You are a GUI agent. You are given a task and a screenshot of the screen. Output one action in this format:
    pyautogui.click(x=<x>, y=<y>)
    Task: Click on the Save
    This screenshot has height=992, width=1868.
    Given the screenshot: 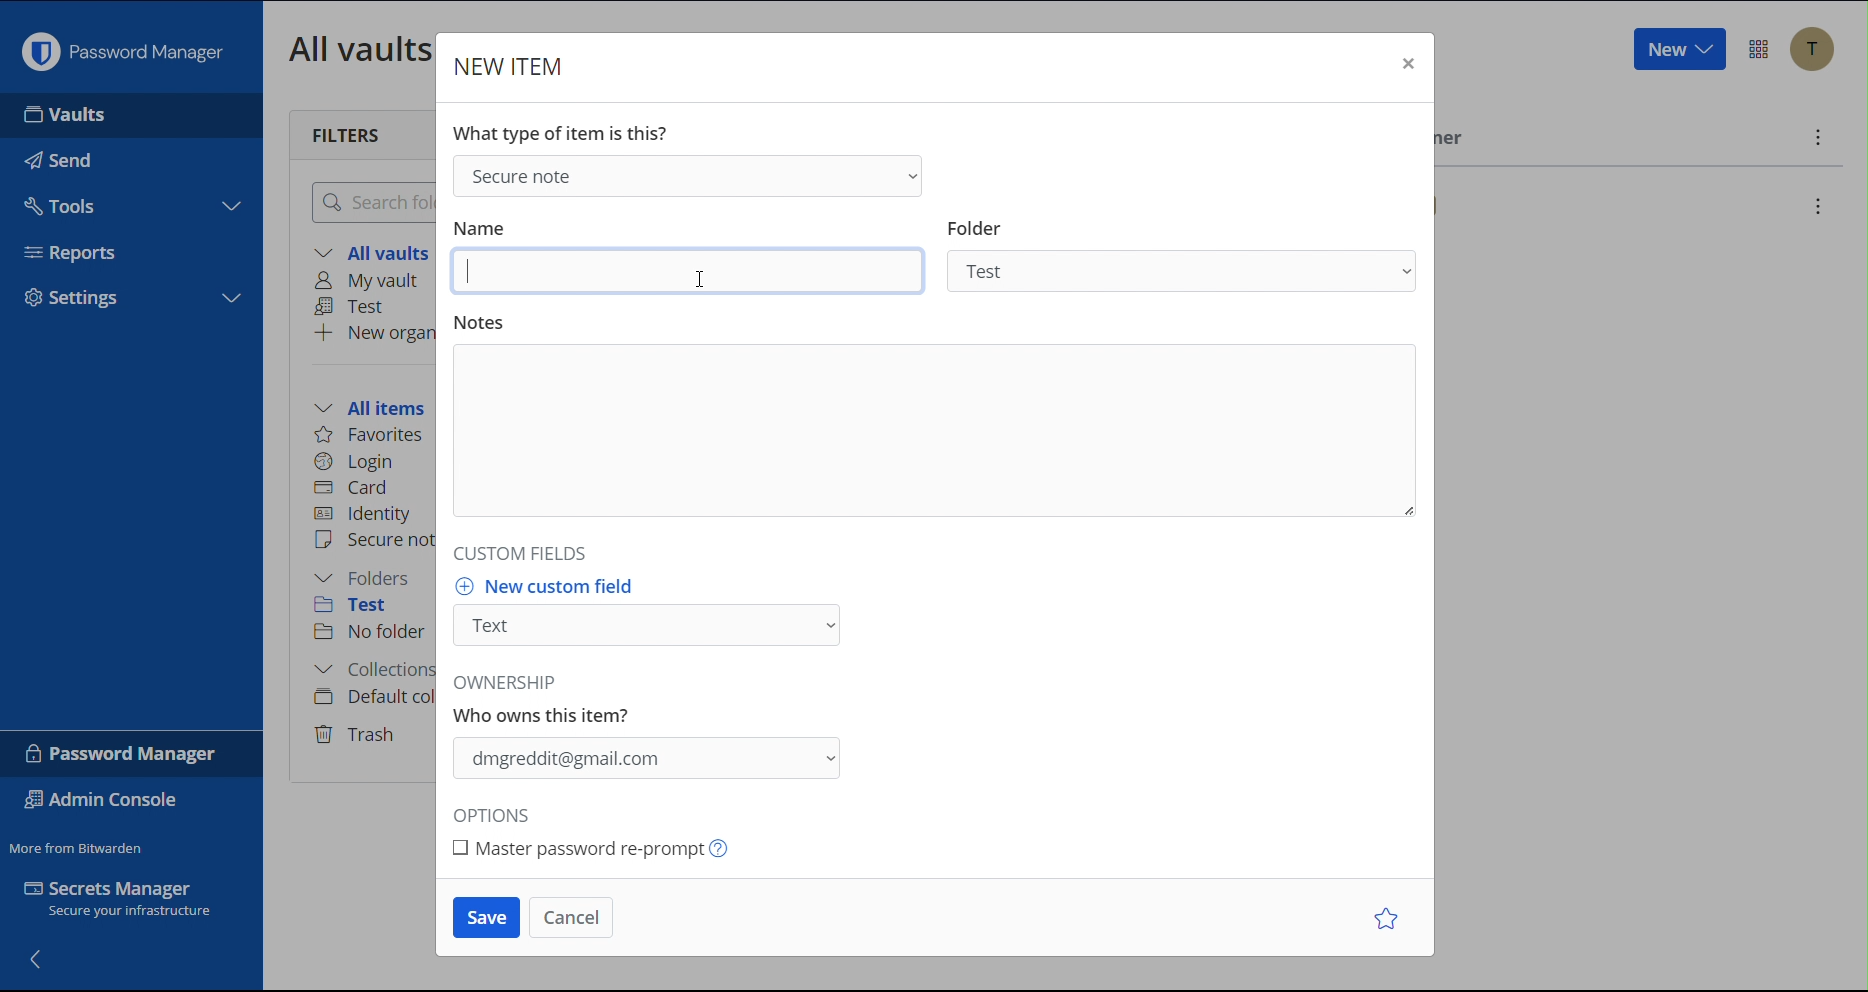 What is the action you would take?
    pyautogui.click(x=485, y=918)
    